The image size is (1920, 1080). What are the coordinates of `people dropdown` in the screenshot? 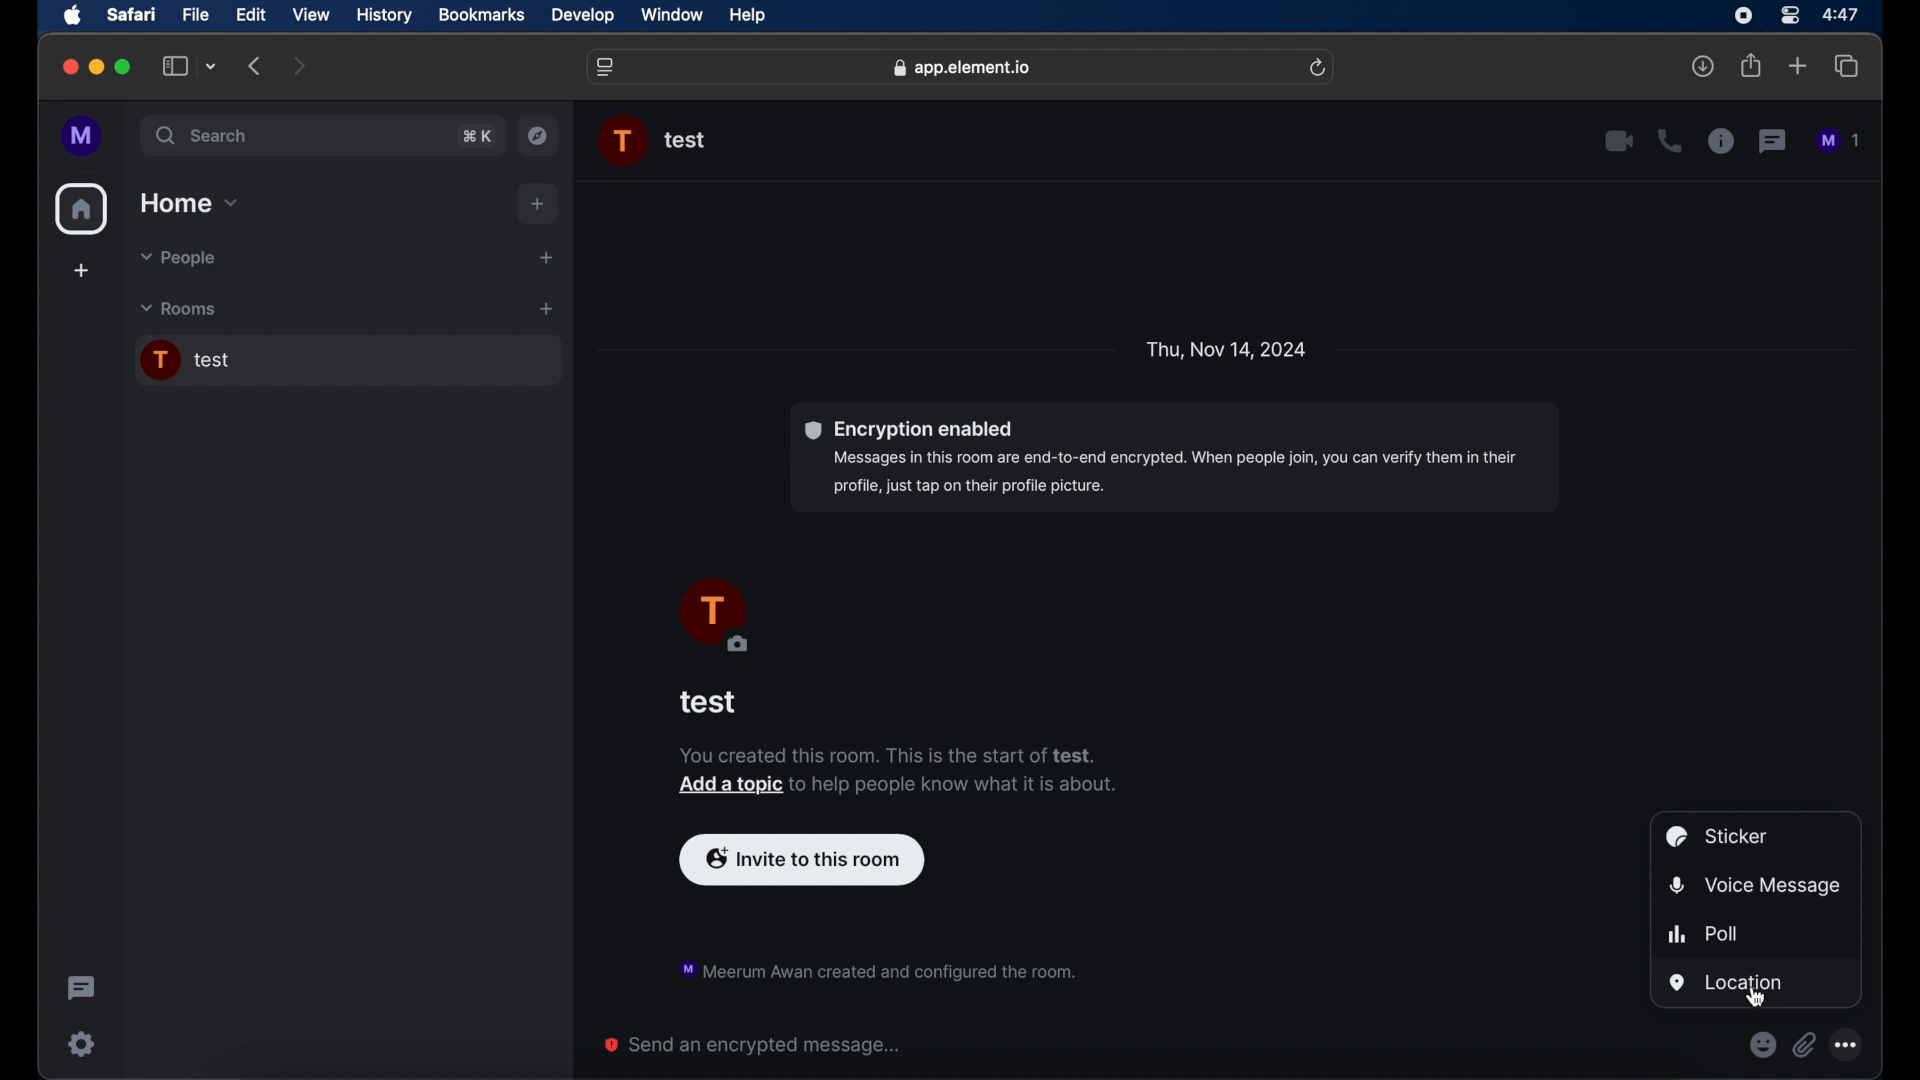 It's located at (176, 259).